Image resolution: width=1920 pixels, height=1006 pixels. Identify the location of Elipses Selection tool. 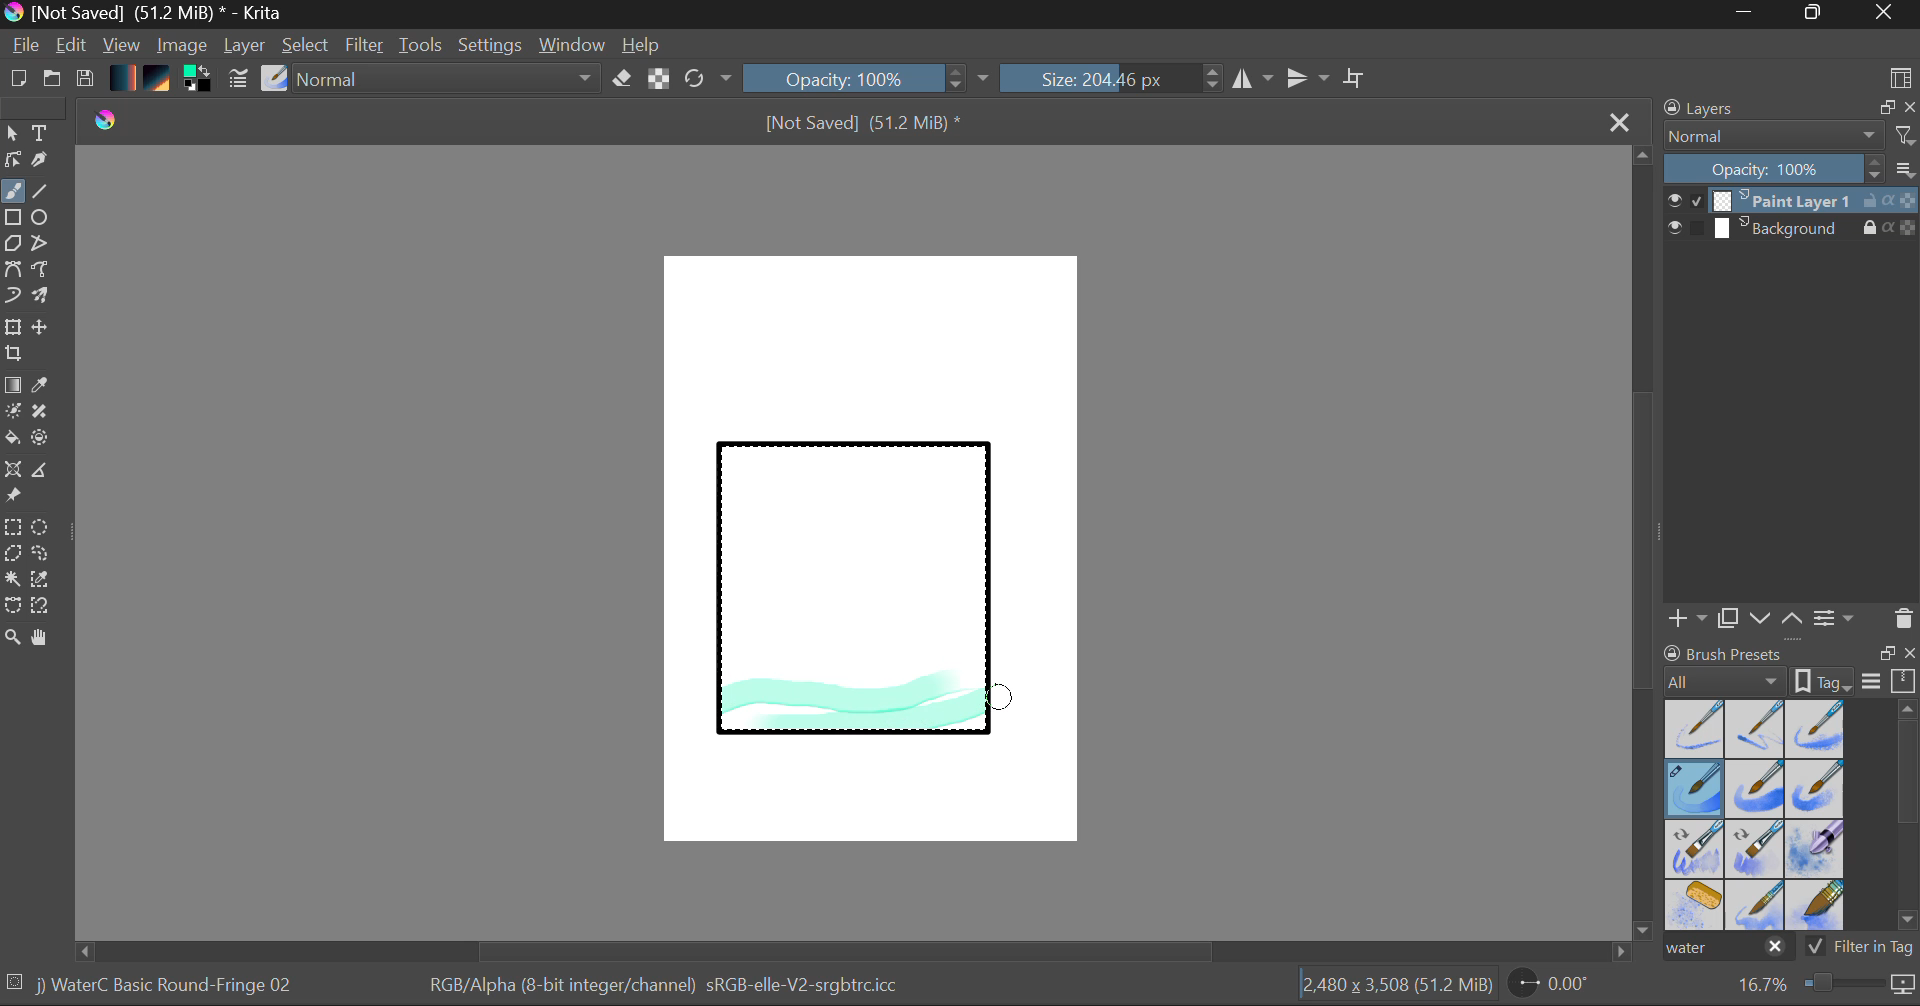
(45, 529).